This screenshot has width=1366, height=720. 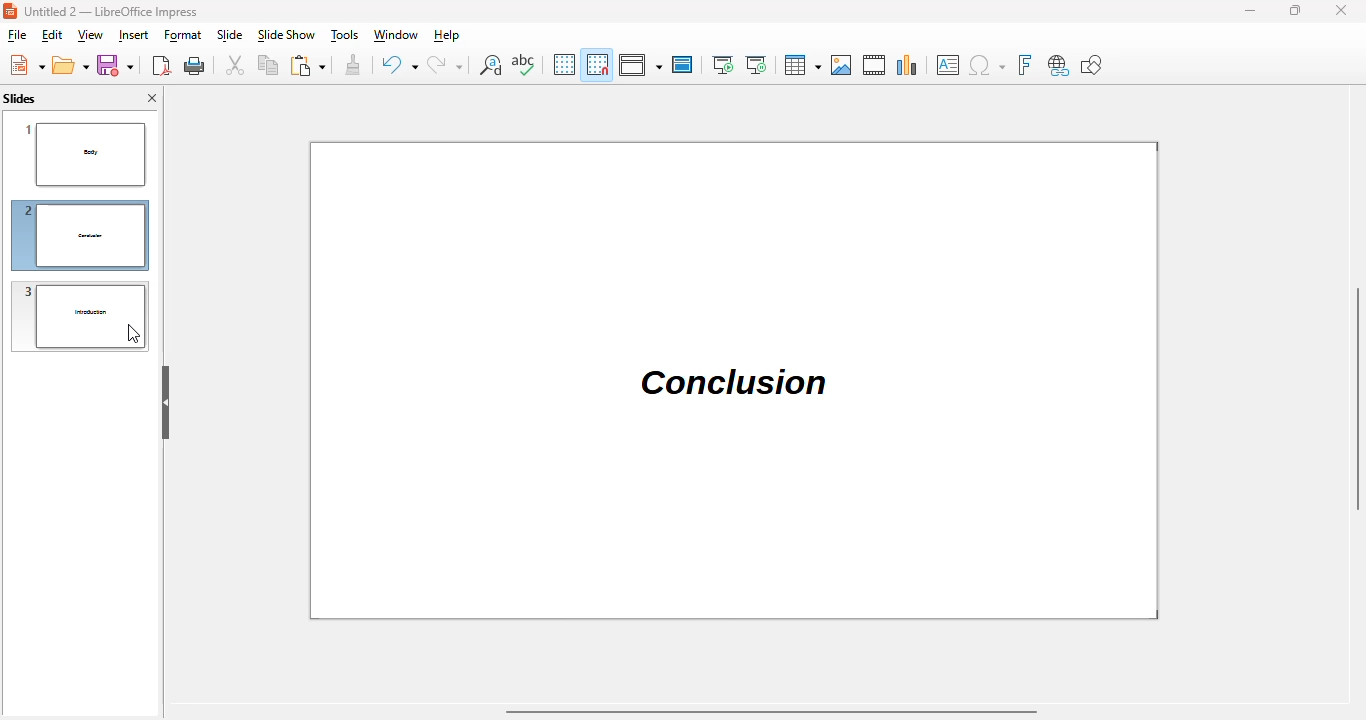 I want to click on print, so click(x=195, y=66).